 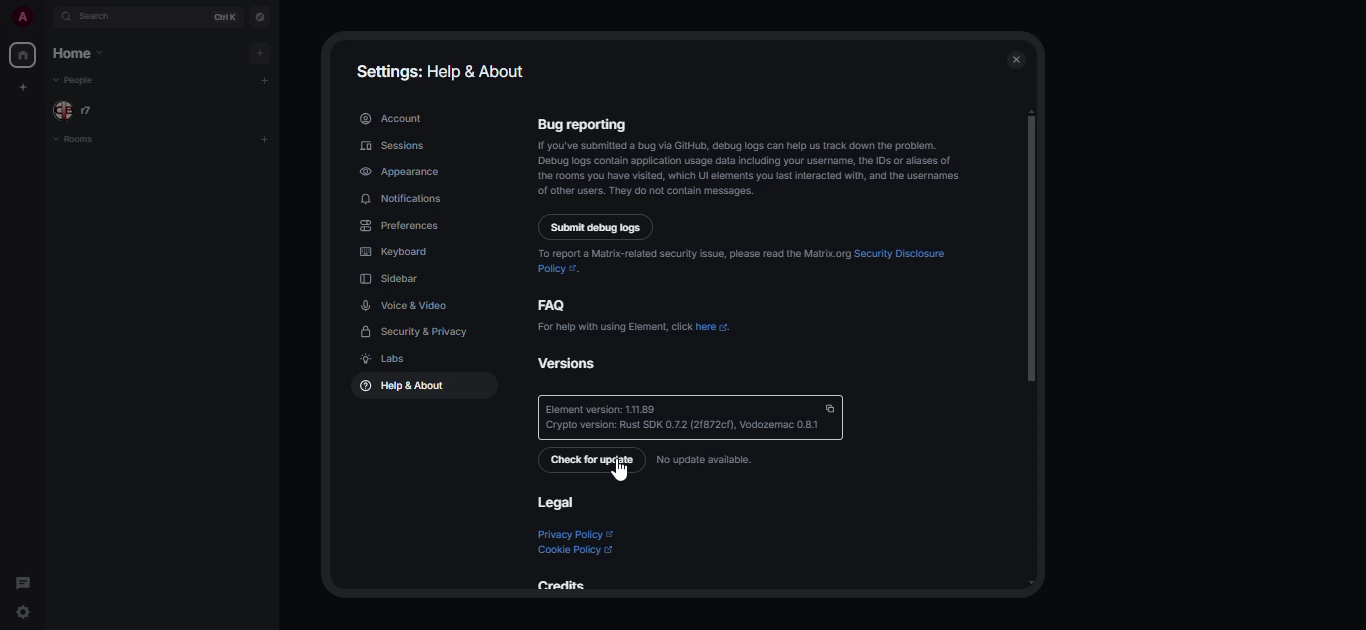 I want to click on profile, so click(x=25, y=16).